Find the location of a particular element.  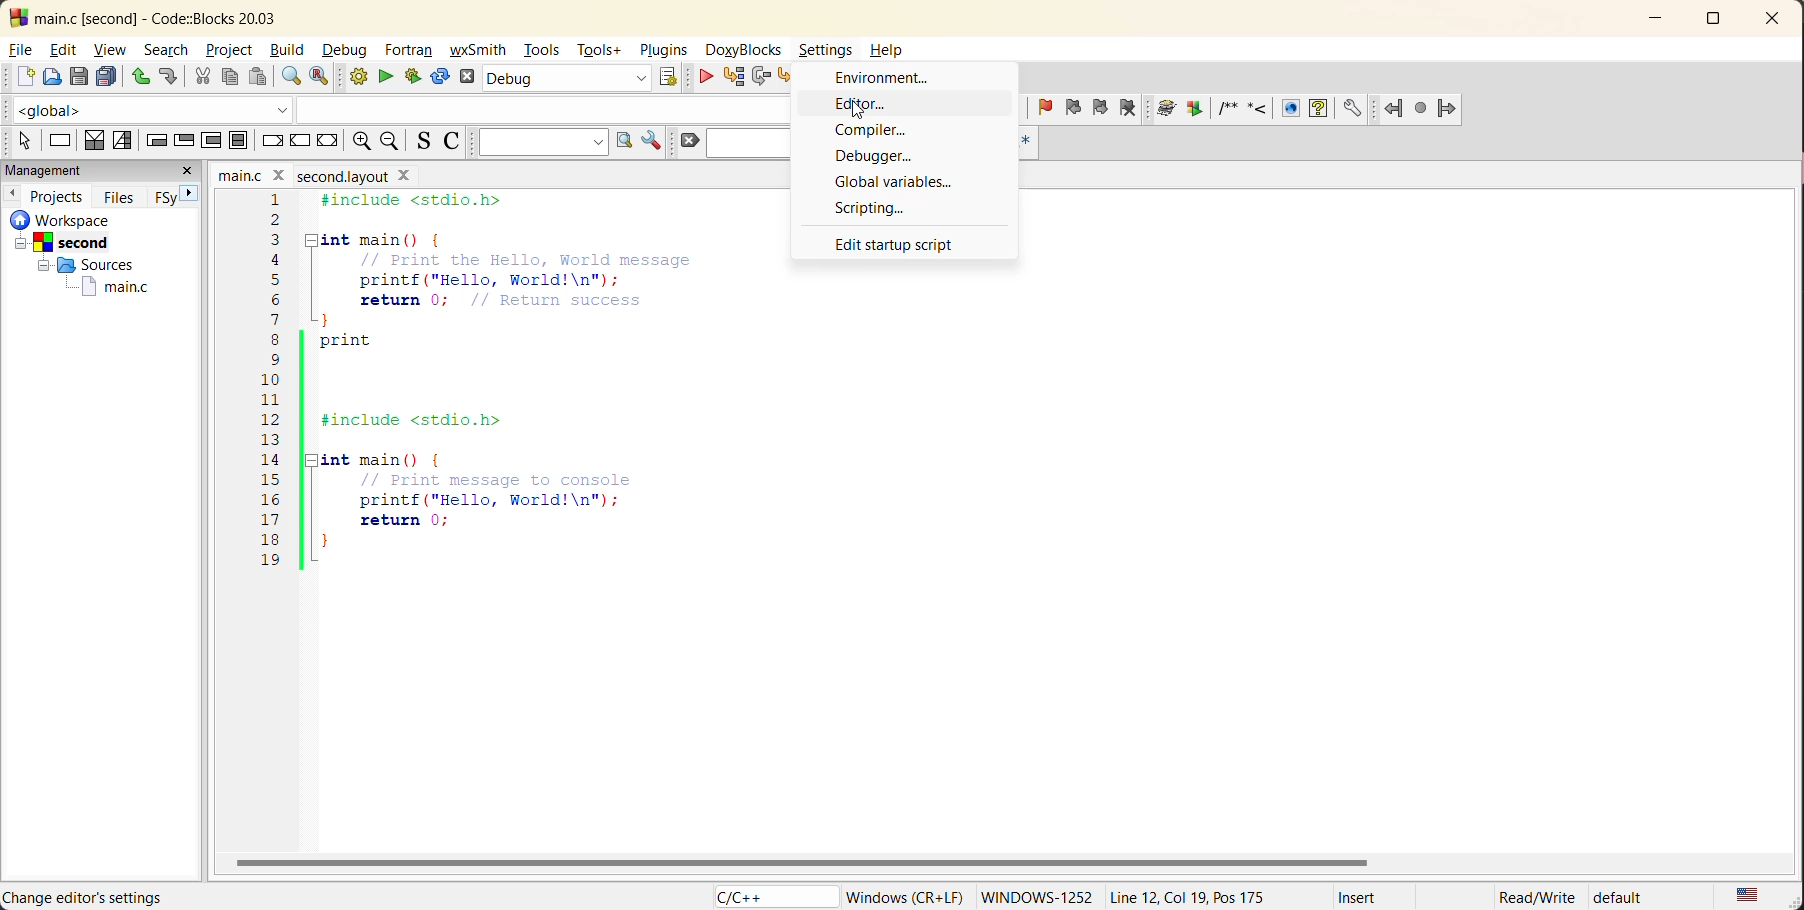

workspace is located at coordinates (79, 219).